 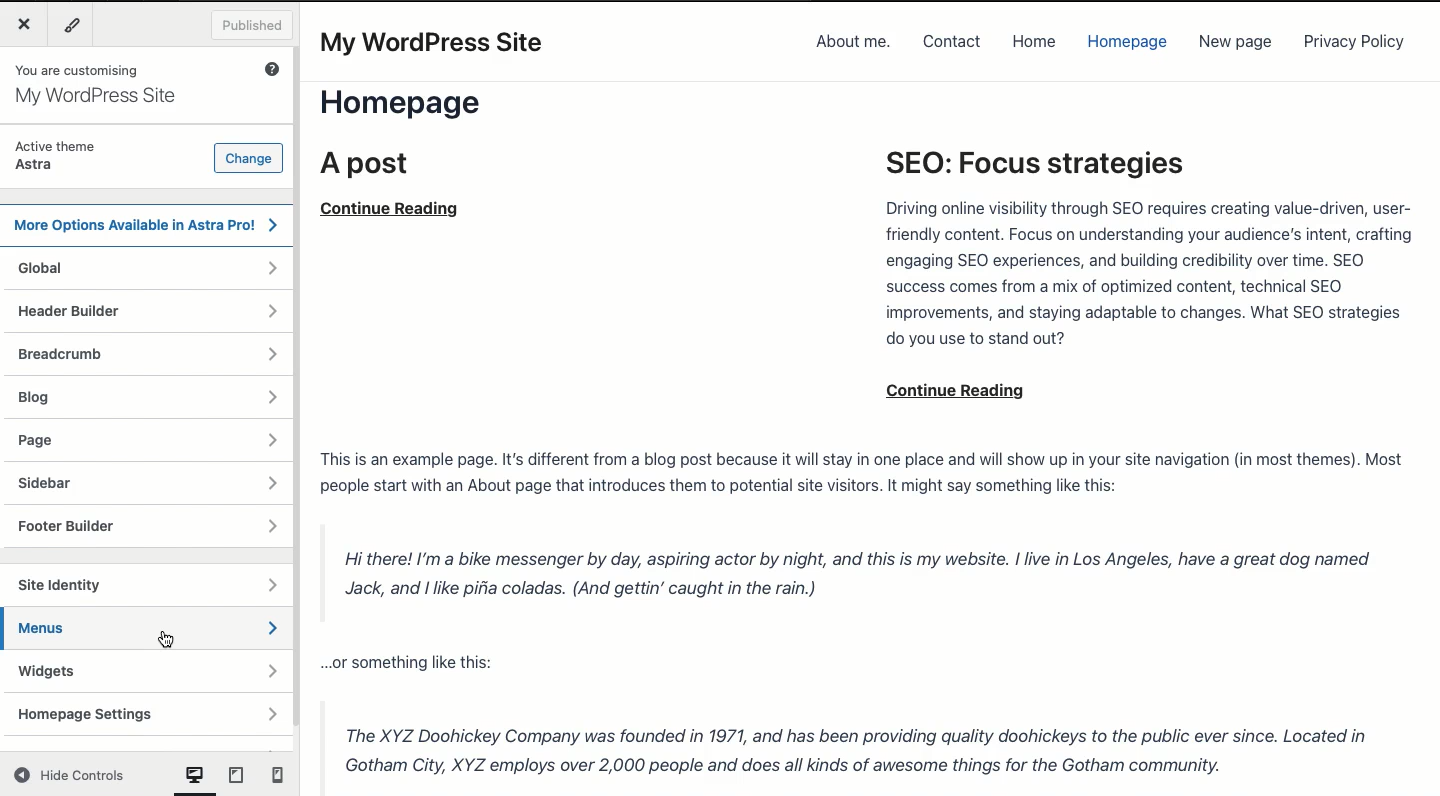 I want to click on Homepage settings, so click(x=149, y=715).